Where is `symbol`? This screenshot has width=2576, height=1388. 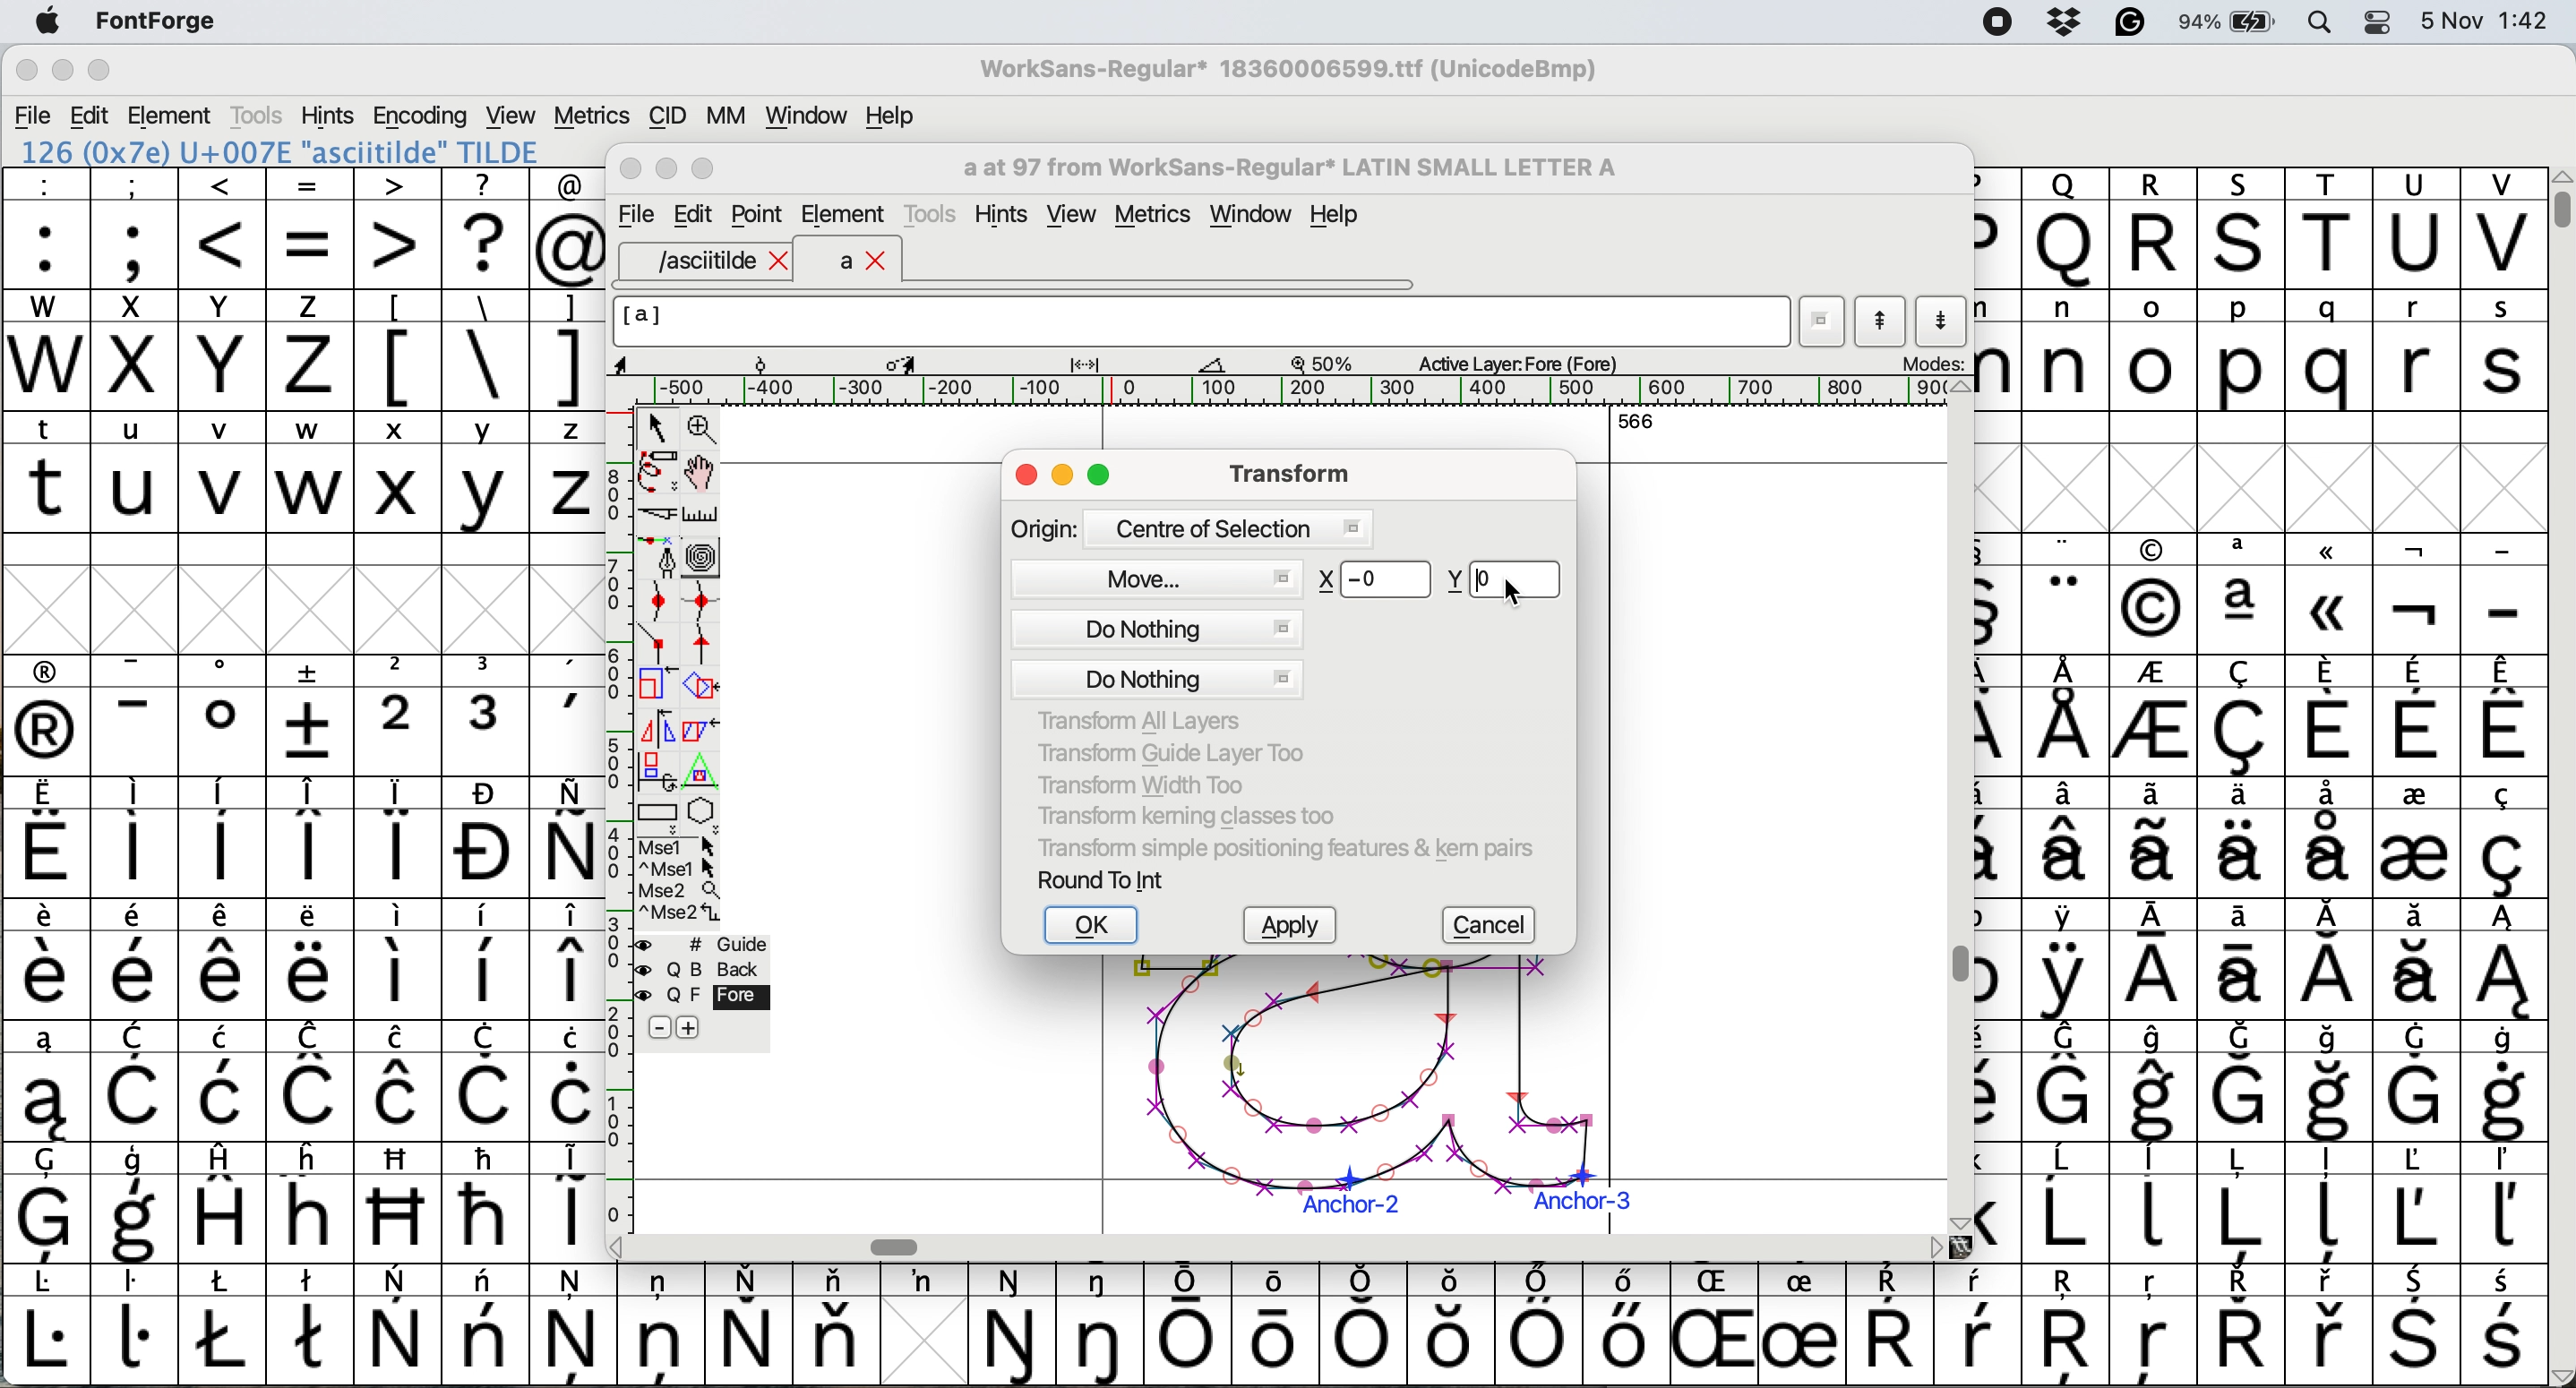
symbol is located at coordinates (568, 716).